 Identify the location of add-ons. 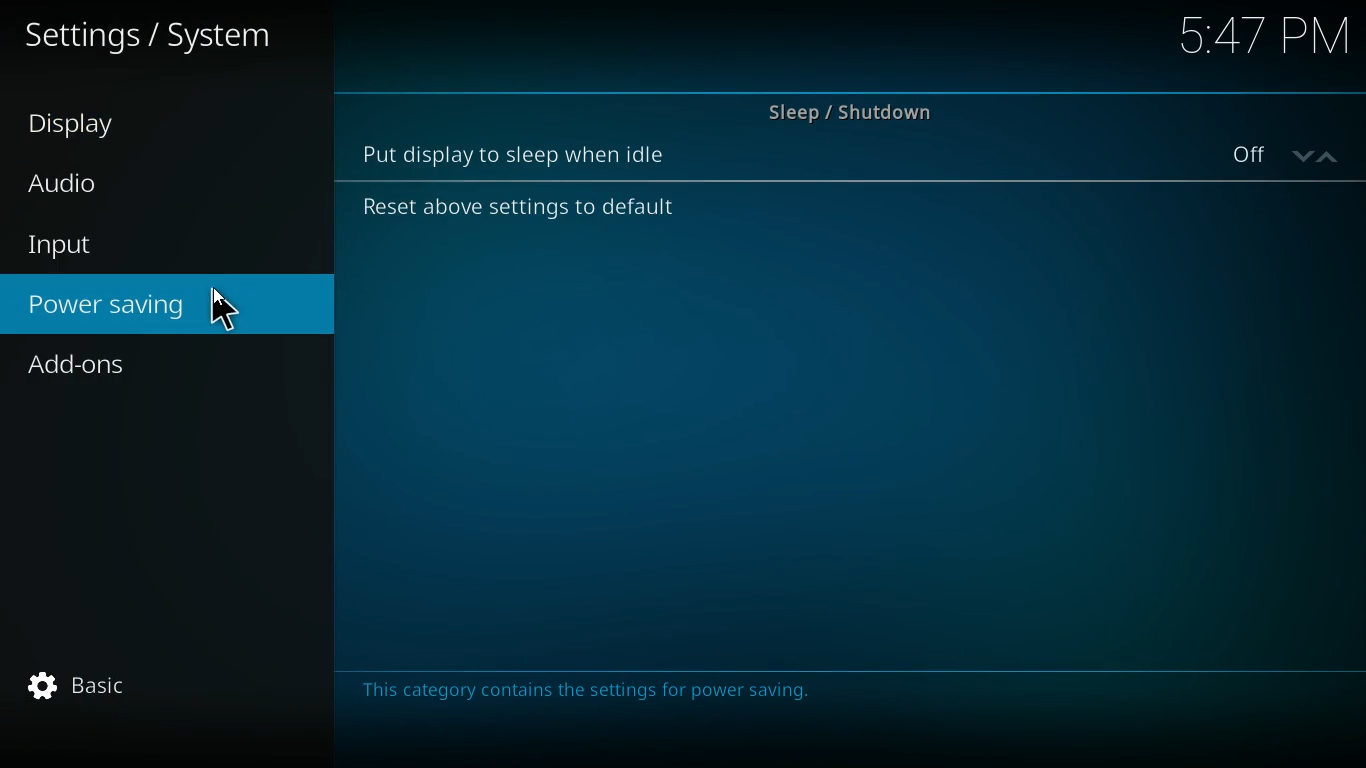
(153, 368).